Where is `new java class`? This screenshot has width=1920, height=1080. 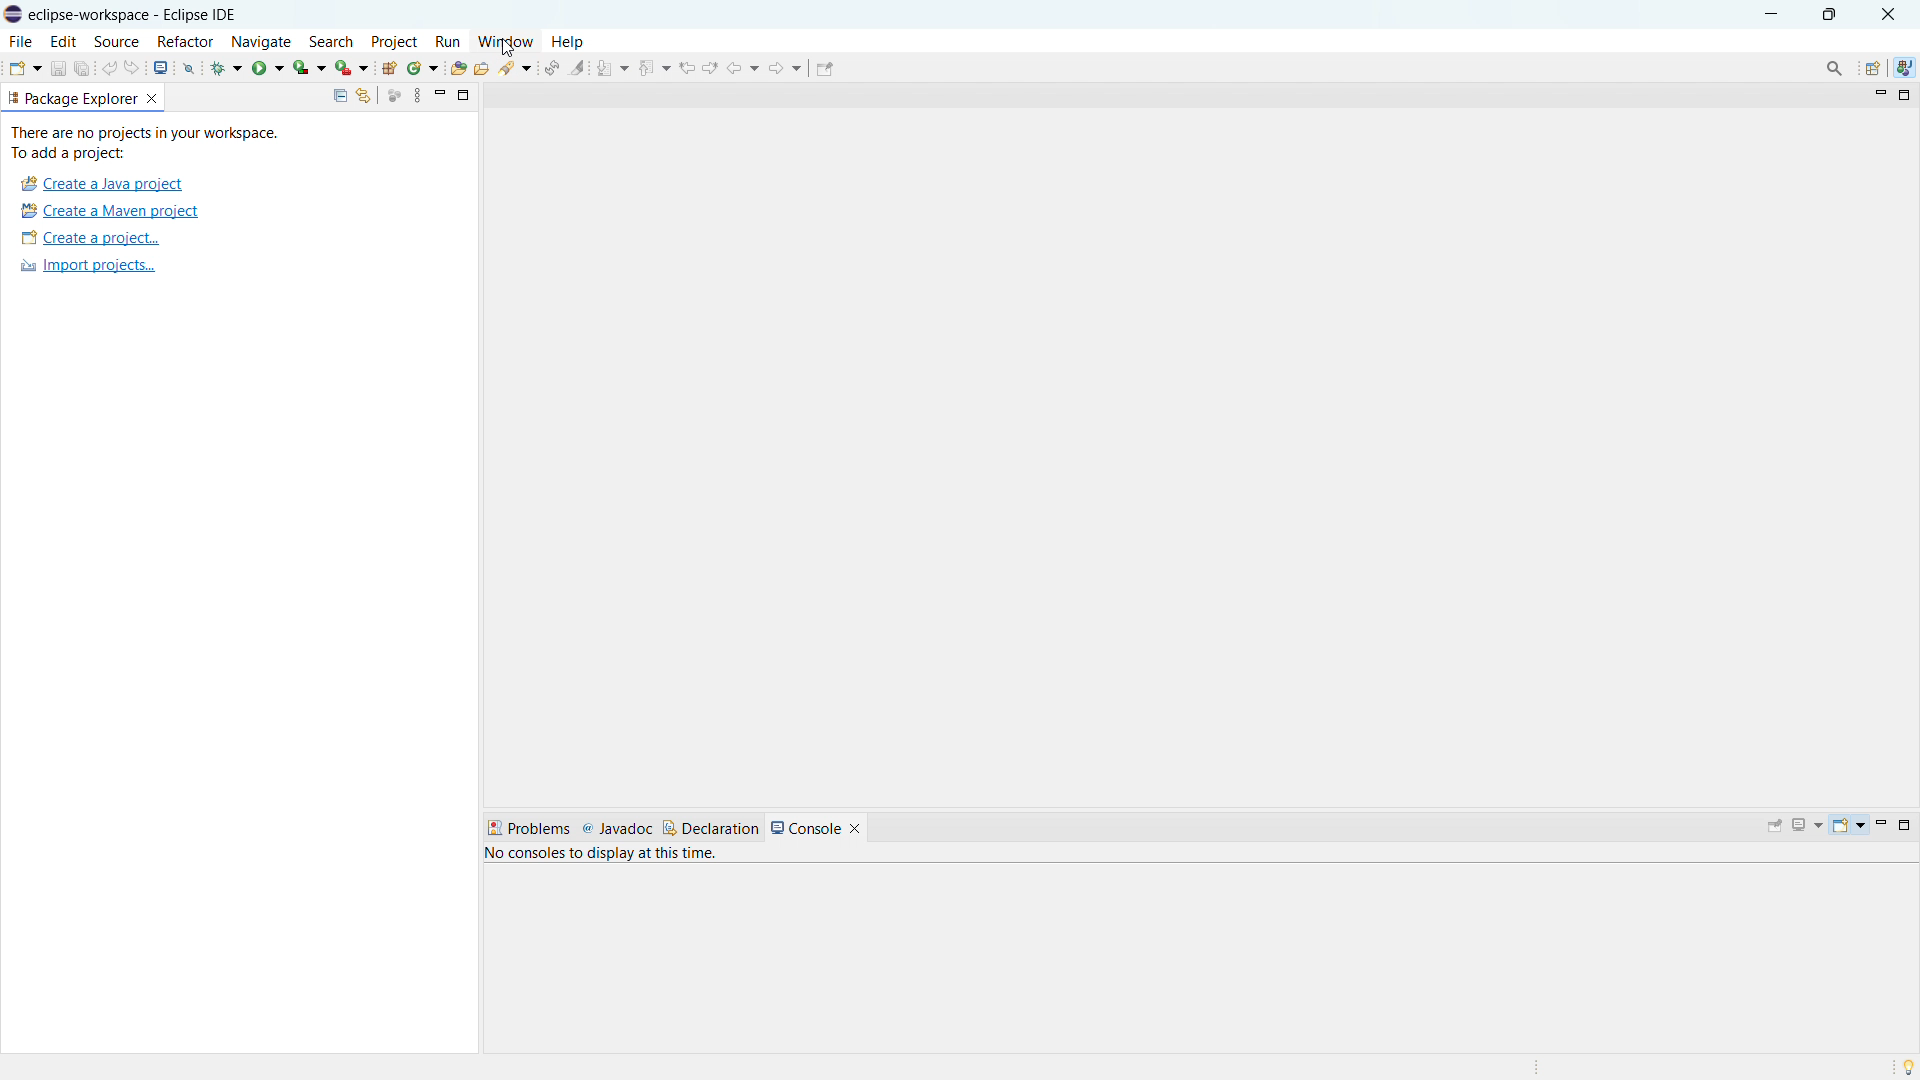
new java class is located at coordinates (423, 68).